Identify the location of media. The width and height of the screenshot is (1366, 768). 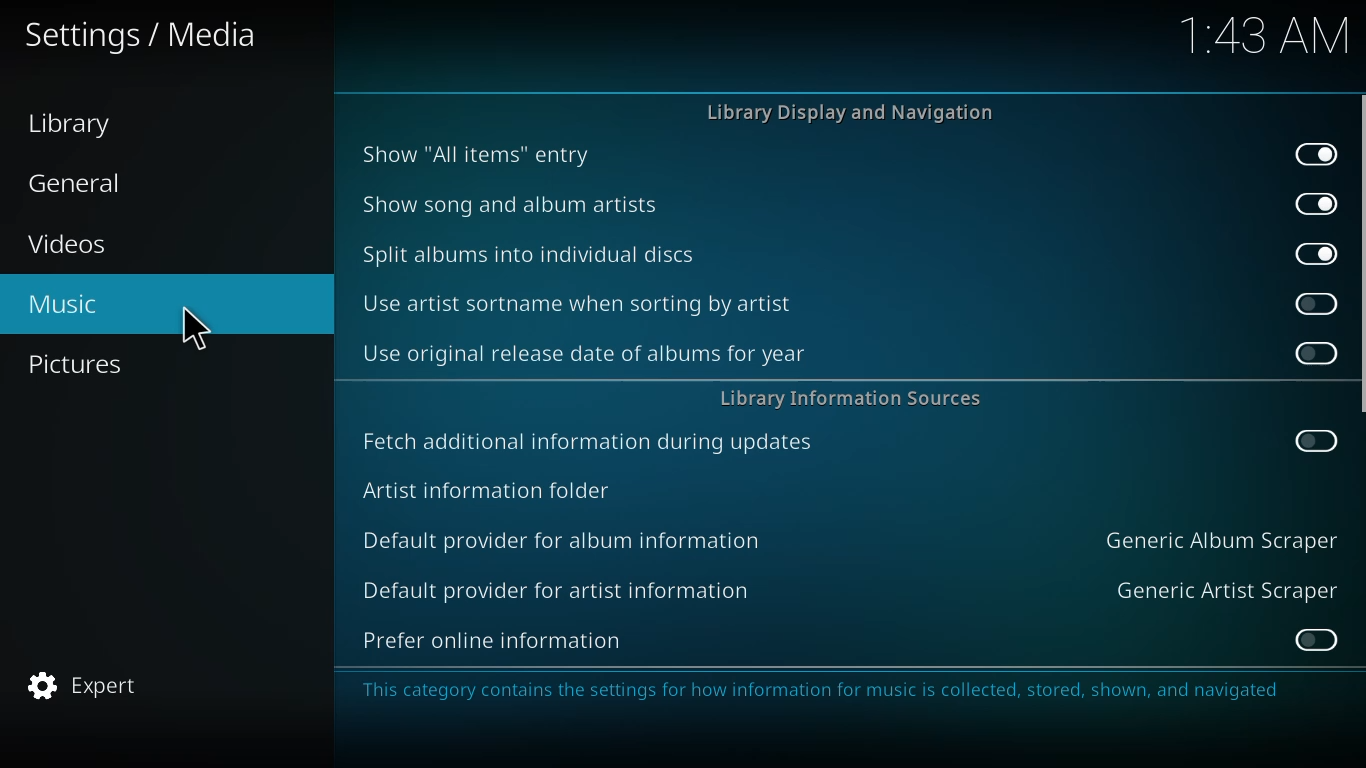
(140, 35).